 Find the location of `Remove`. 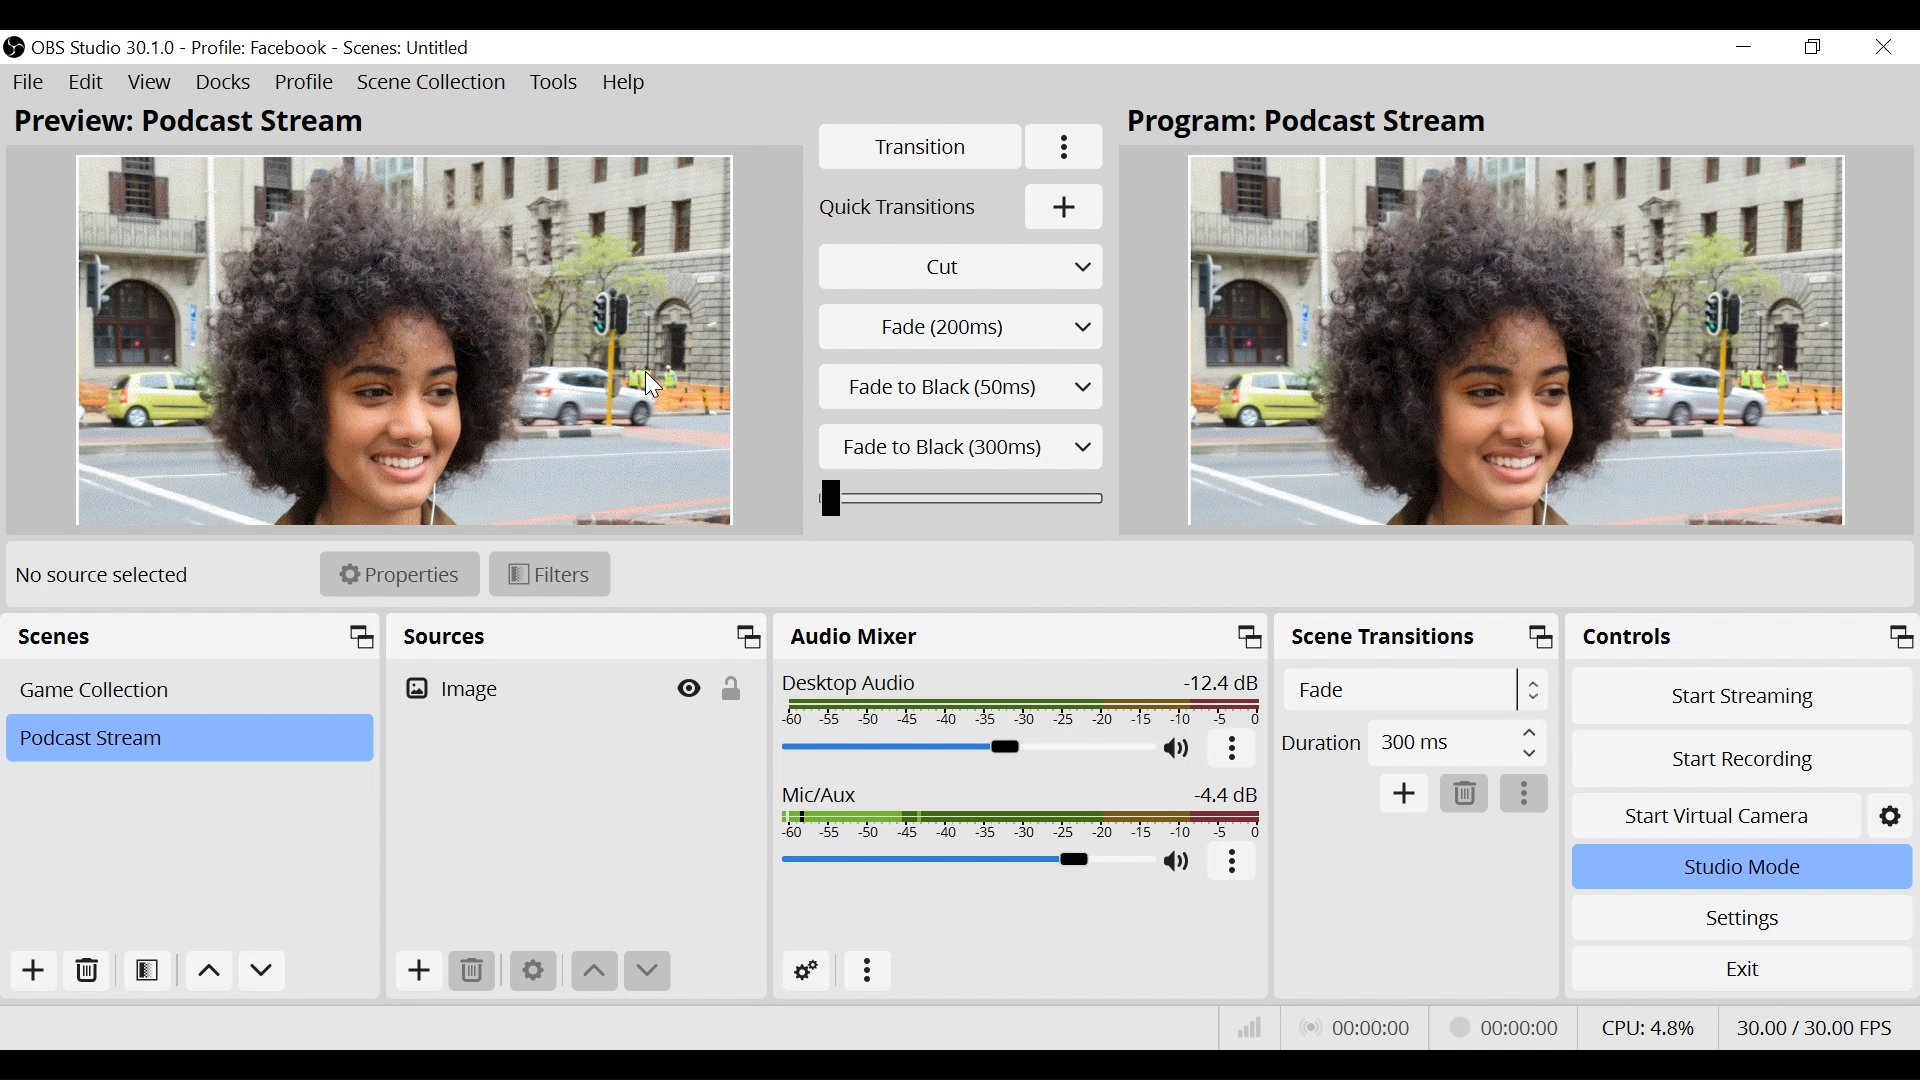

Remove is located at coordinates (472, 971).